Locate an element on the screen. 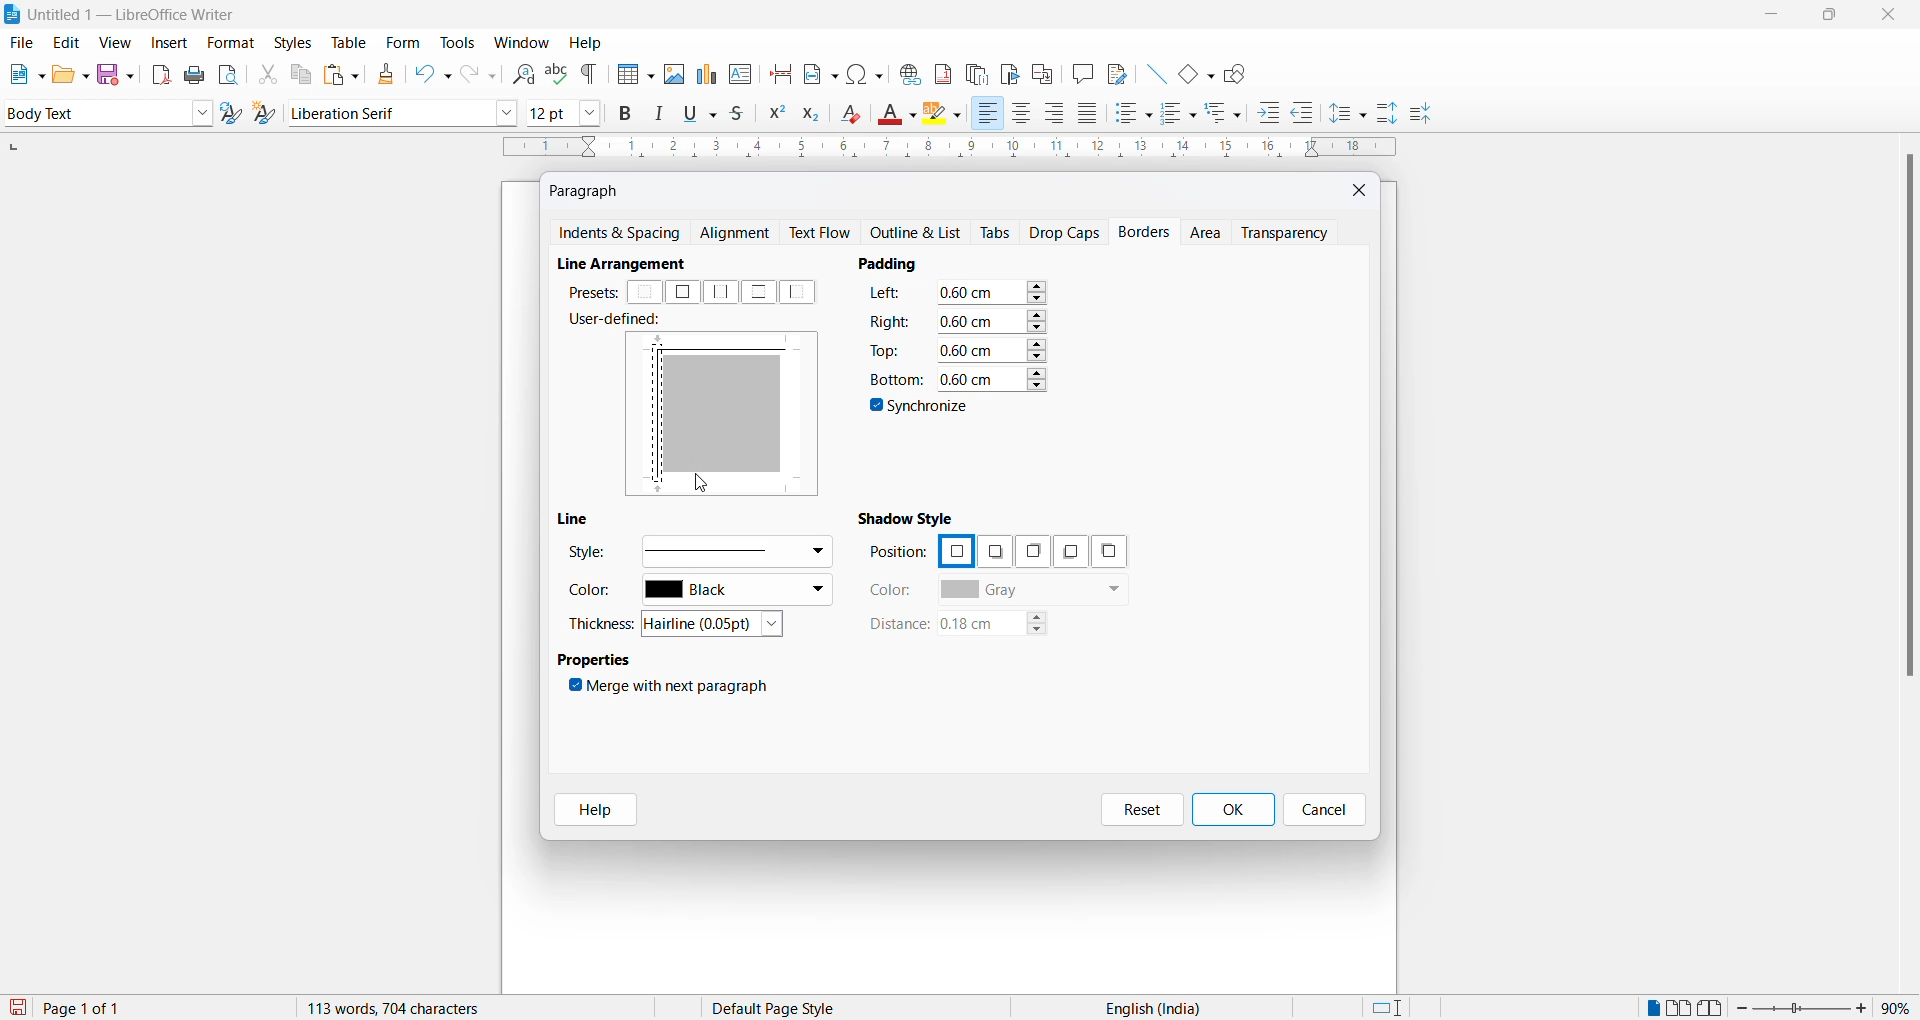  undo is located at coordinates (429, 74).